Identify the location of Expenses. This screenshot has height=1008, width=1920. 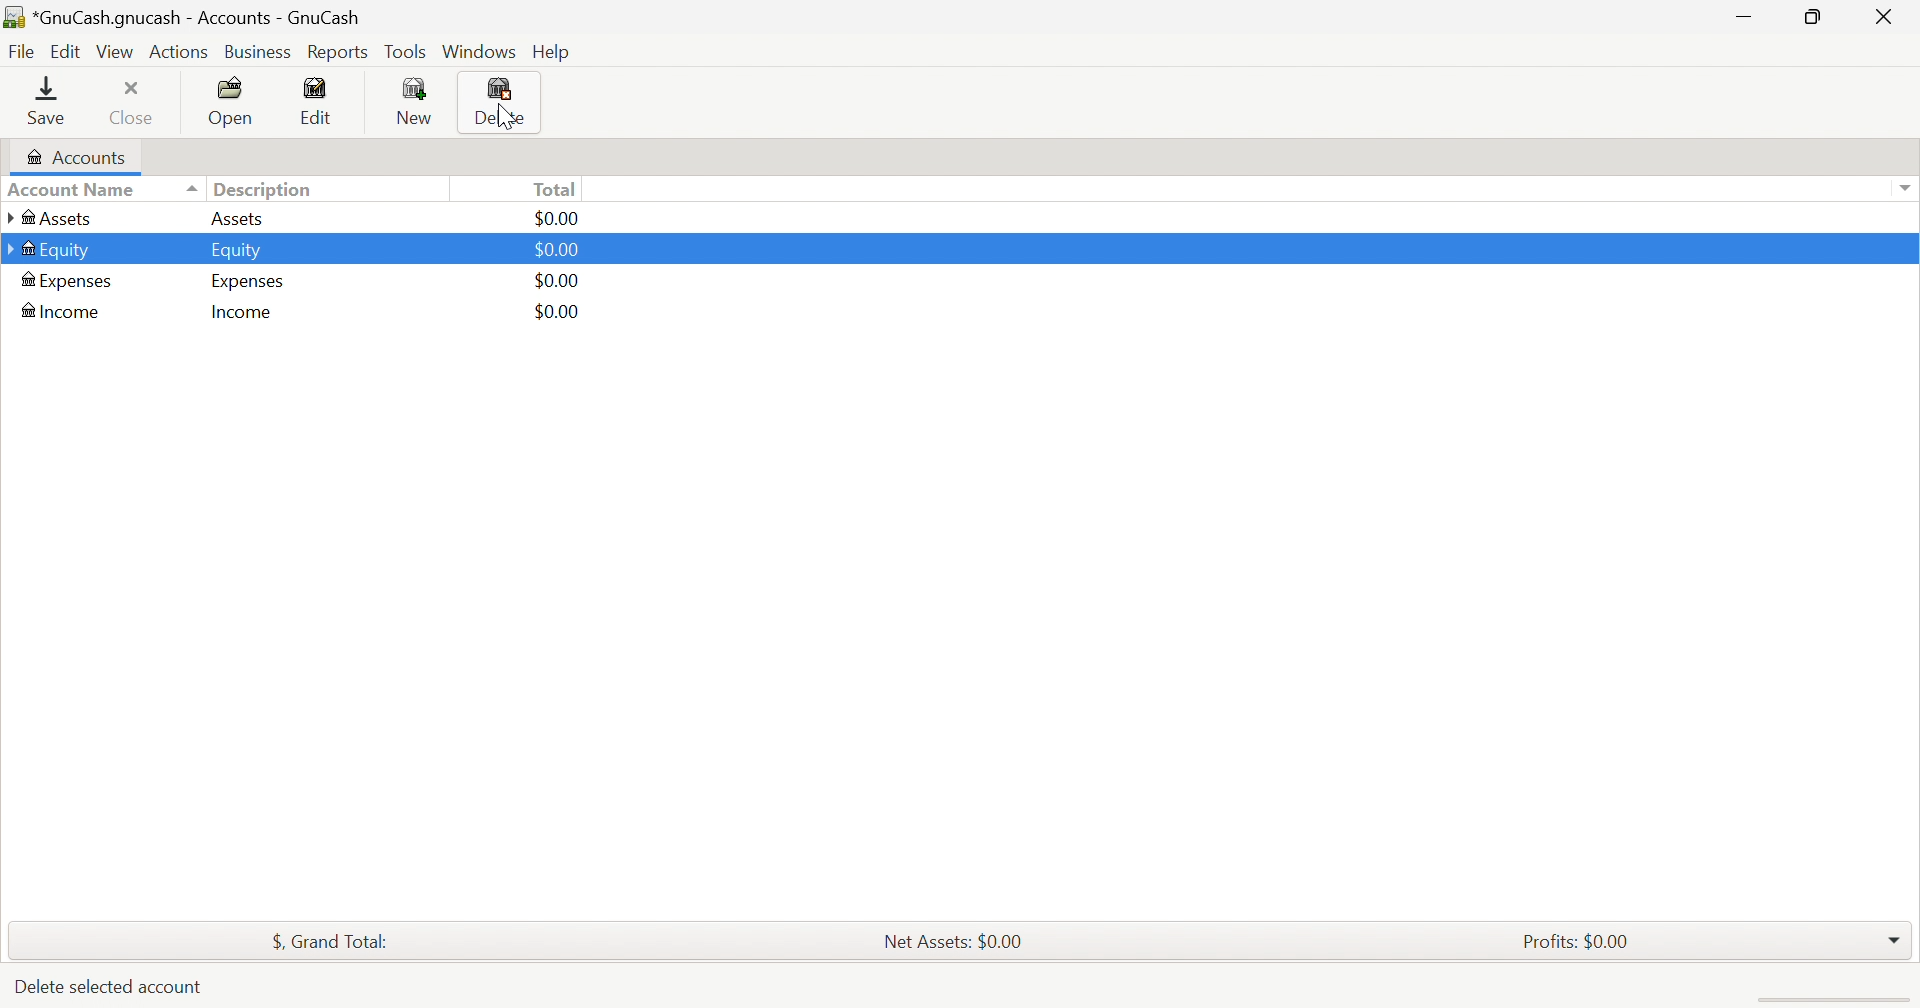
(75, 280).